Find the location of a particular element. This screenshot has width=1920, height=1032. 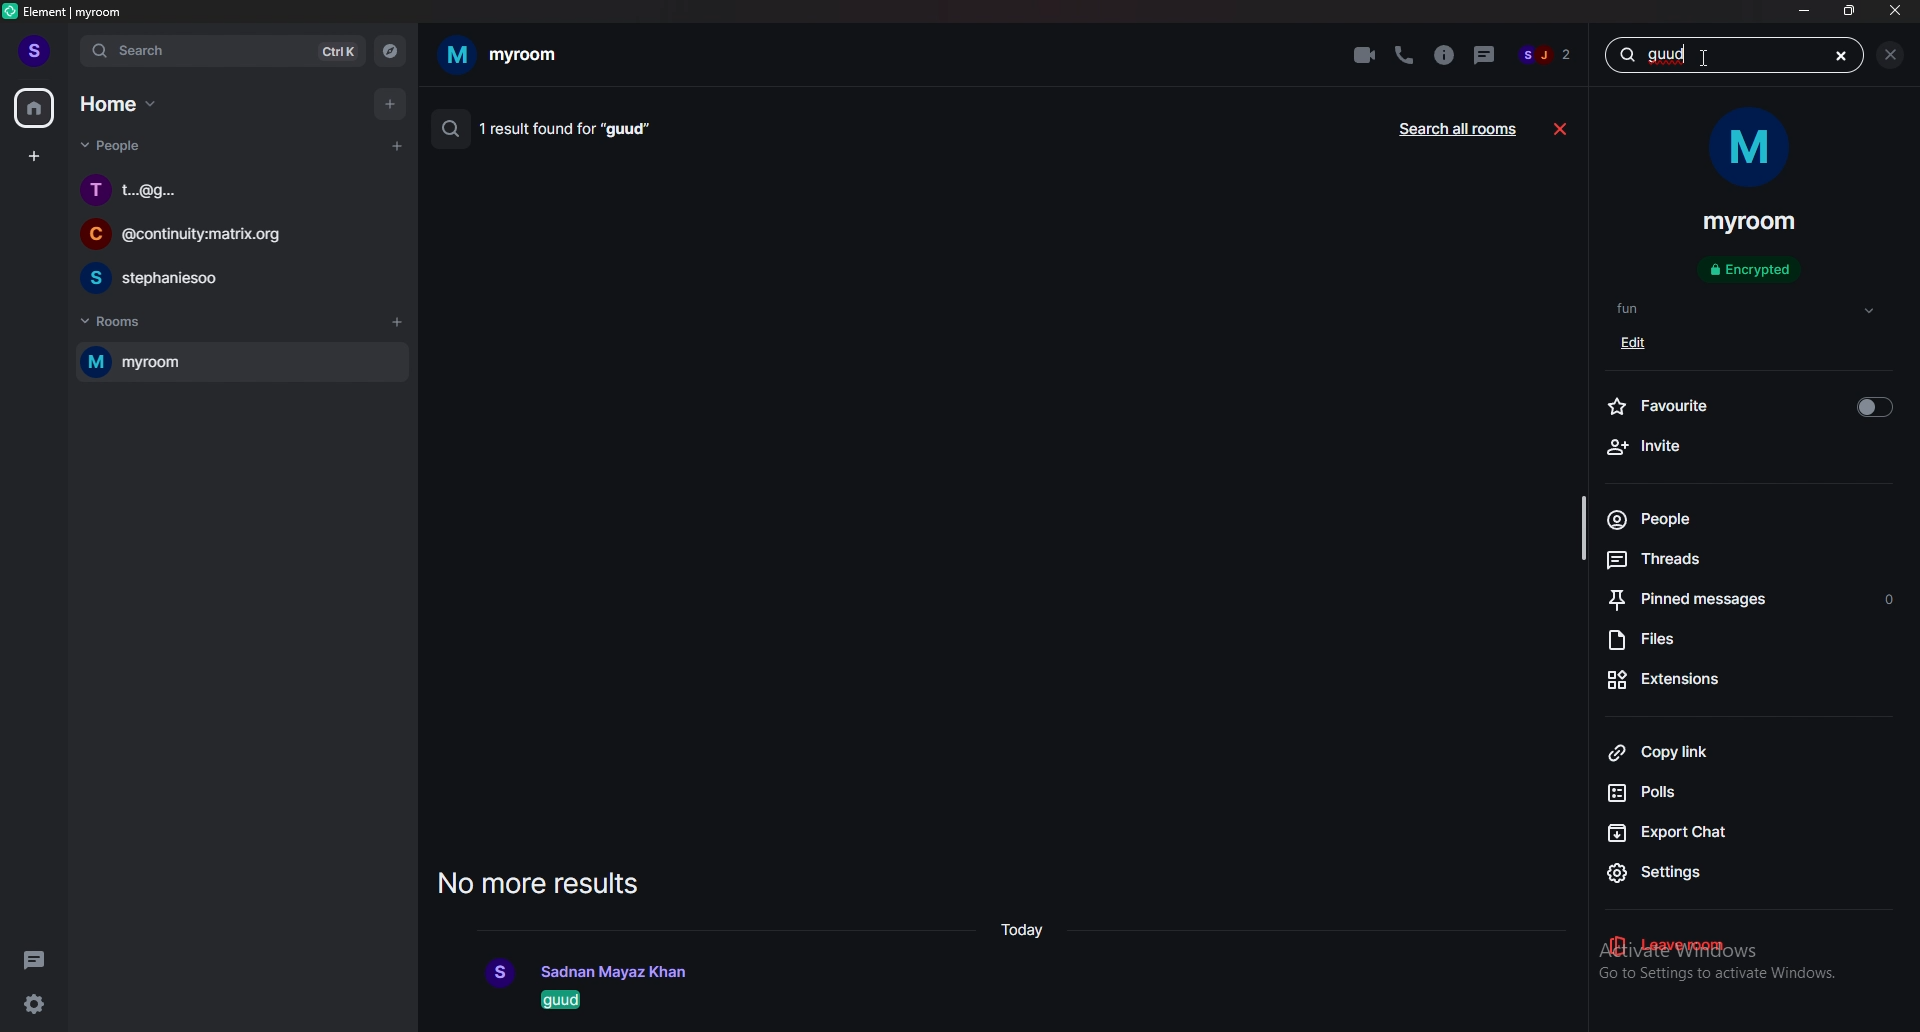

files is located at coordinates (1735, 641).